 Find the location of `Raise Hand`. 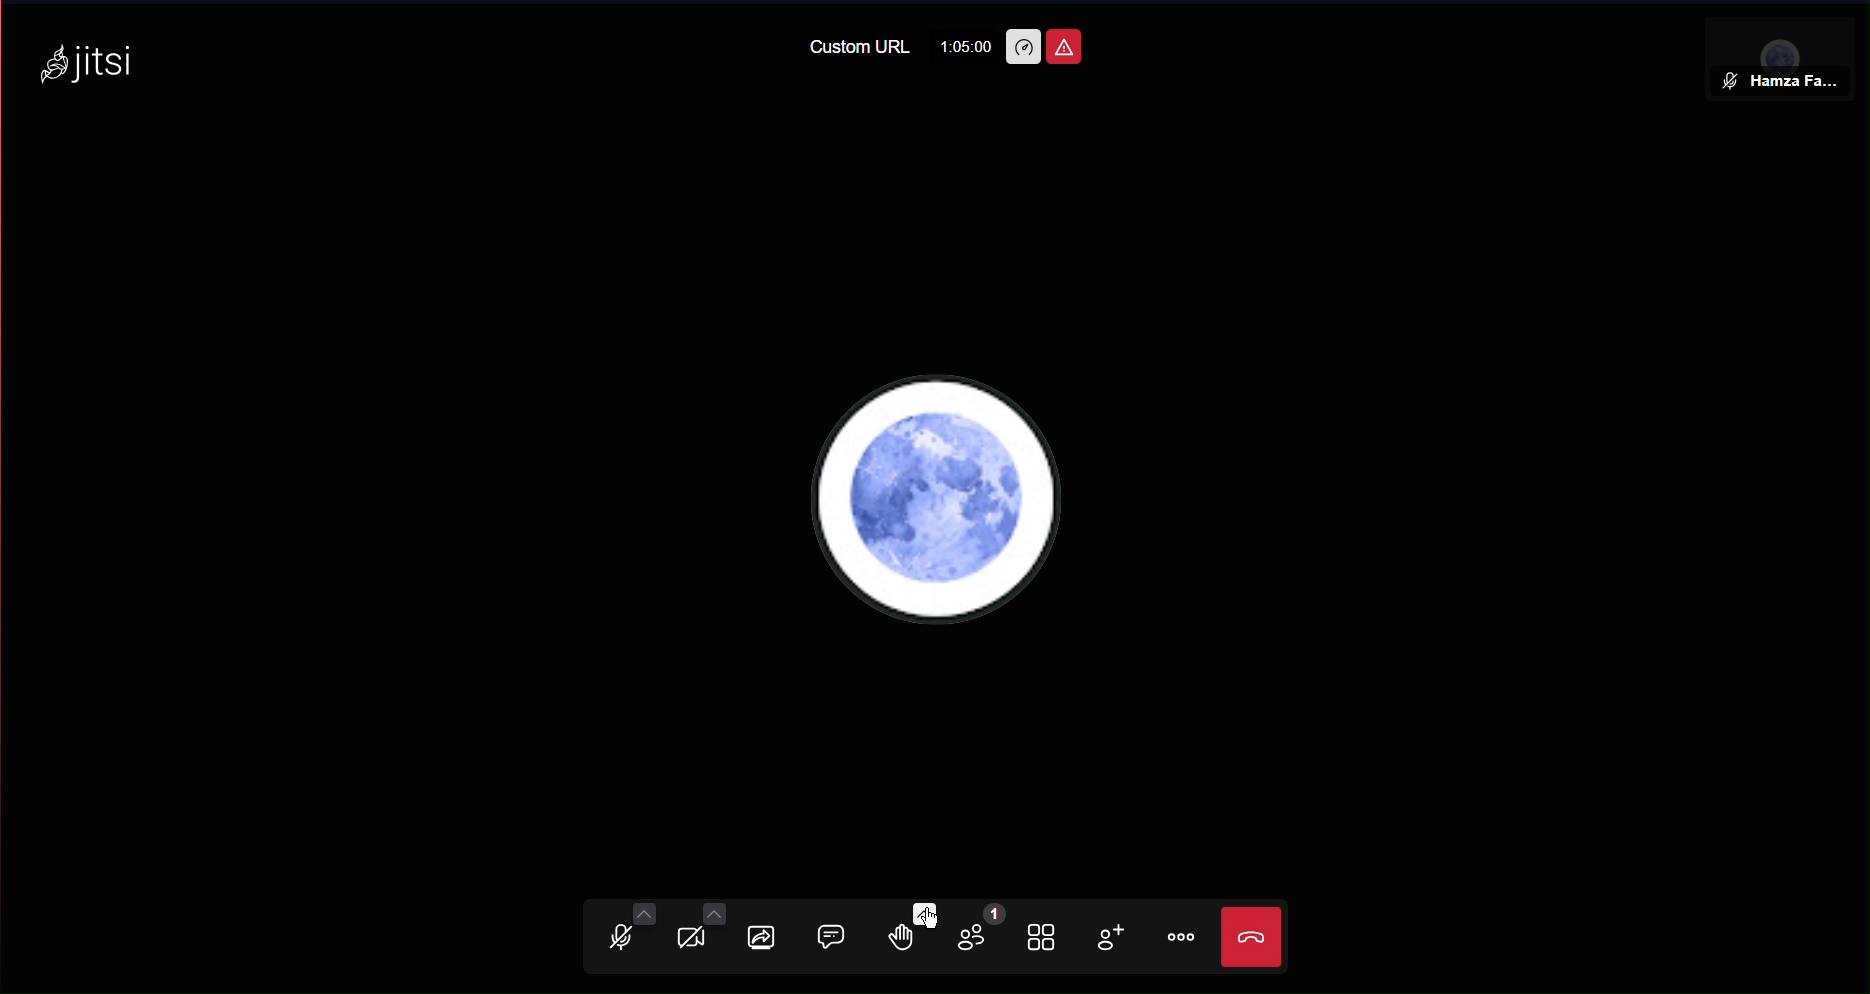

Raise Hand is located at coordinates (916, 939).